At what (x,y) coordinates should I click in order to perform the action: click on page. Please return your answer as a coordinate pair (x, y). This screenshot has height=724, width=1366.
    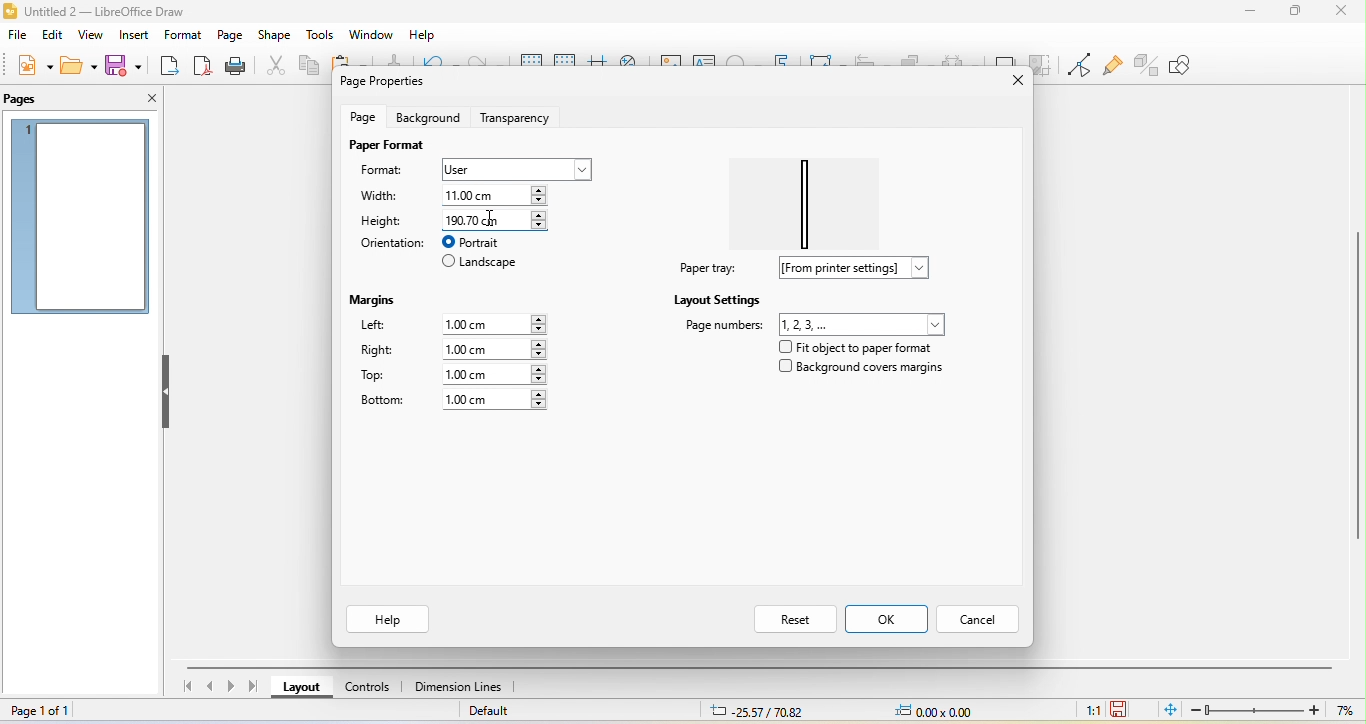
    Looking at the image, I should click on (229, 35).